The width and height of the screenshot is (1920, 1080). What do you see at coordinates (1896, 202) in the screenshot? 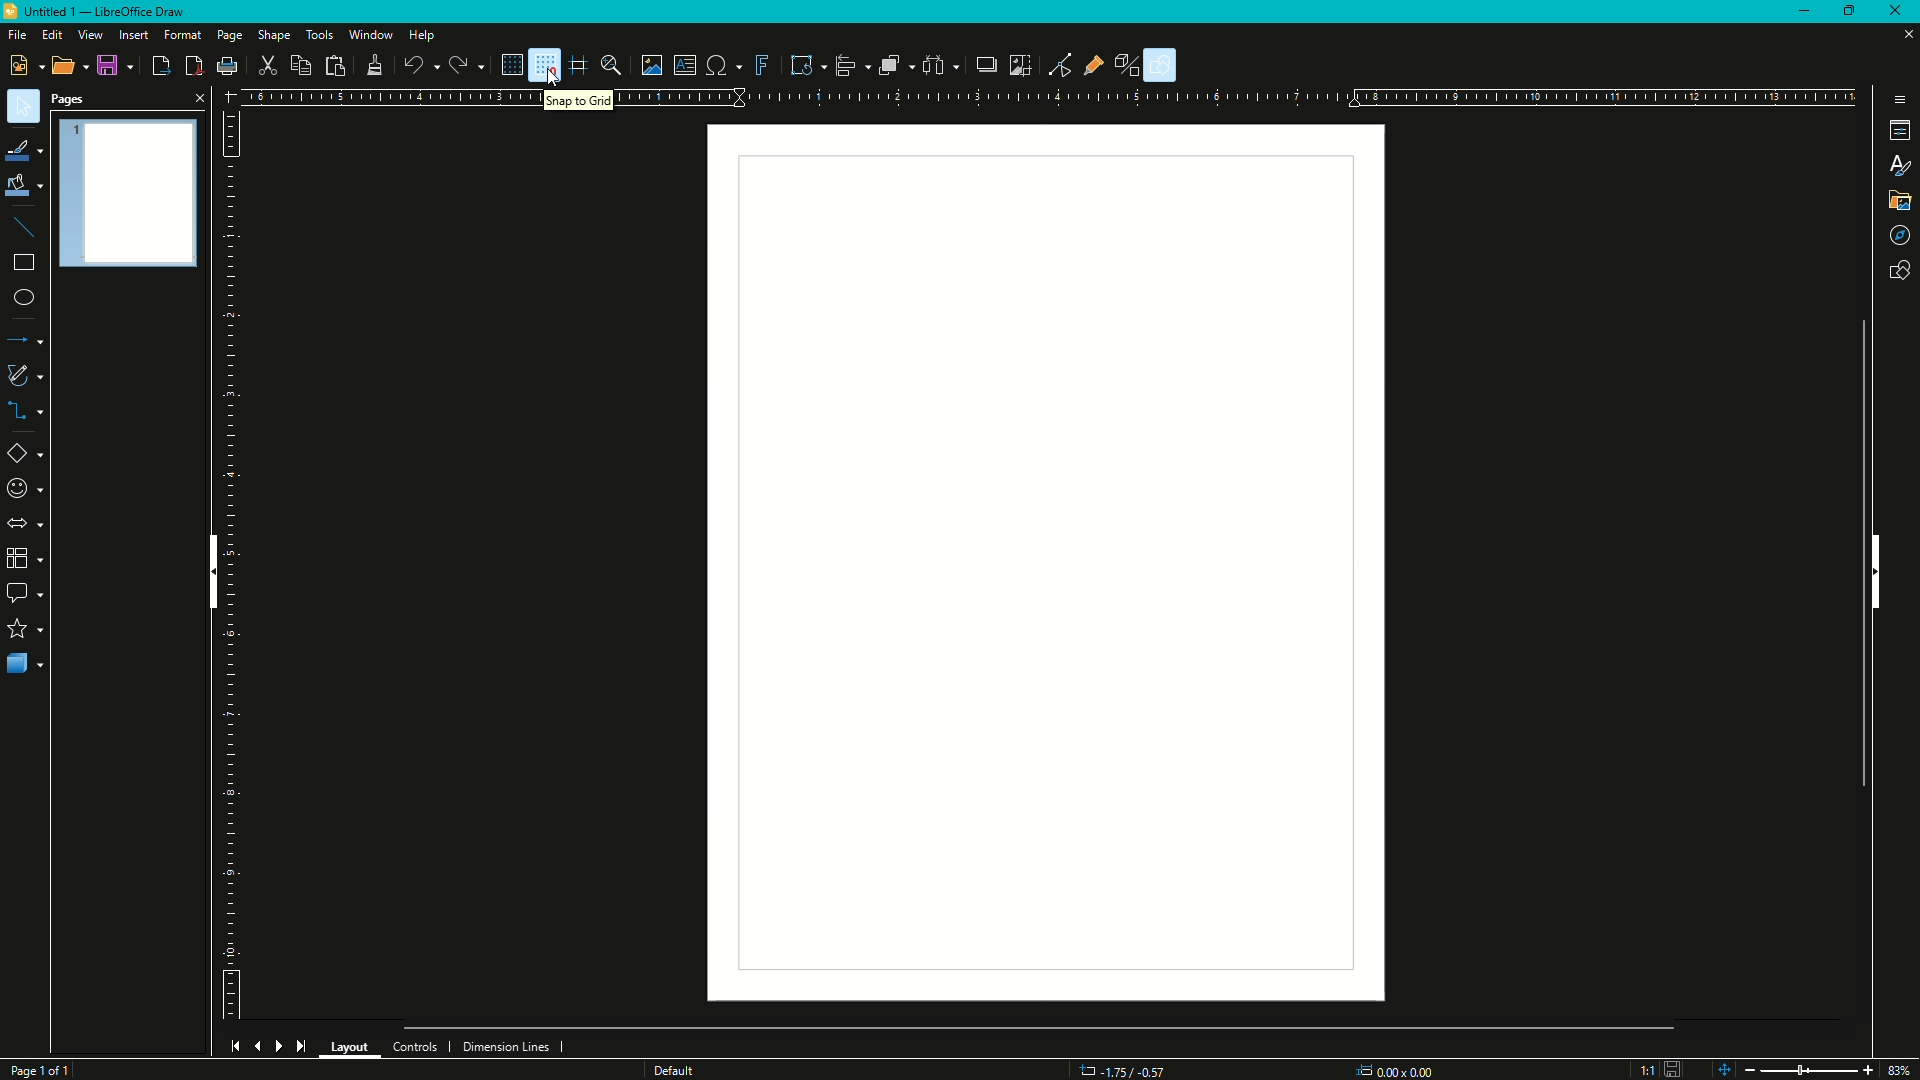
I see `Files` at bounding box center [1896, 202].